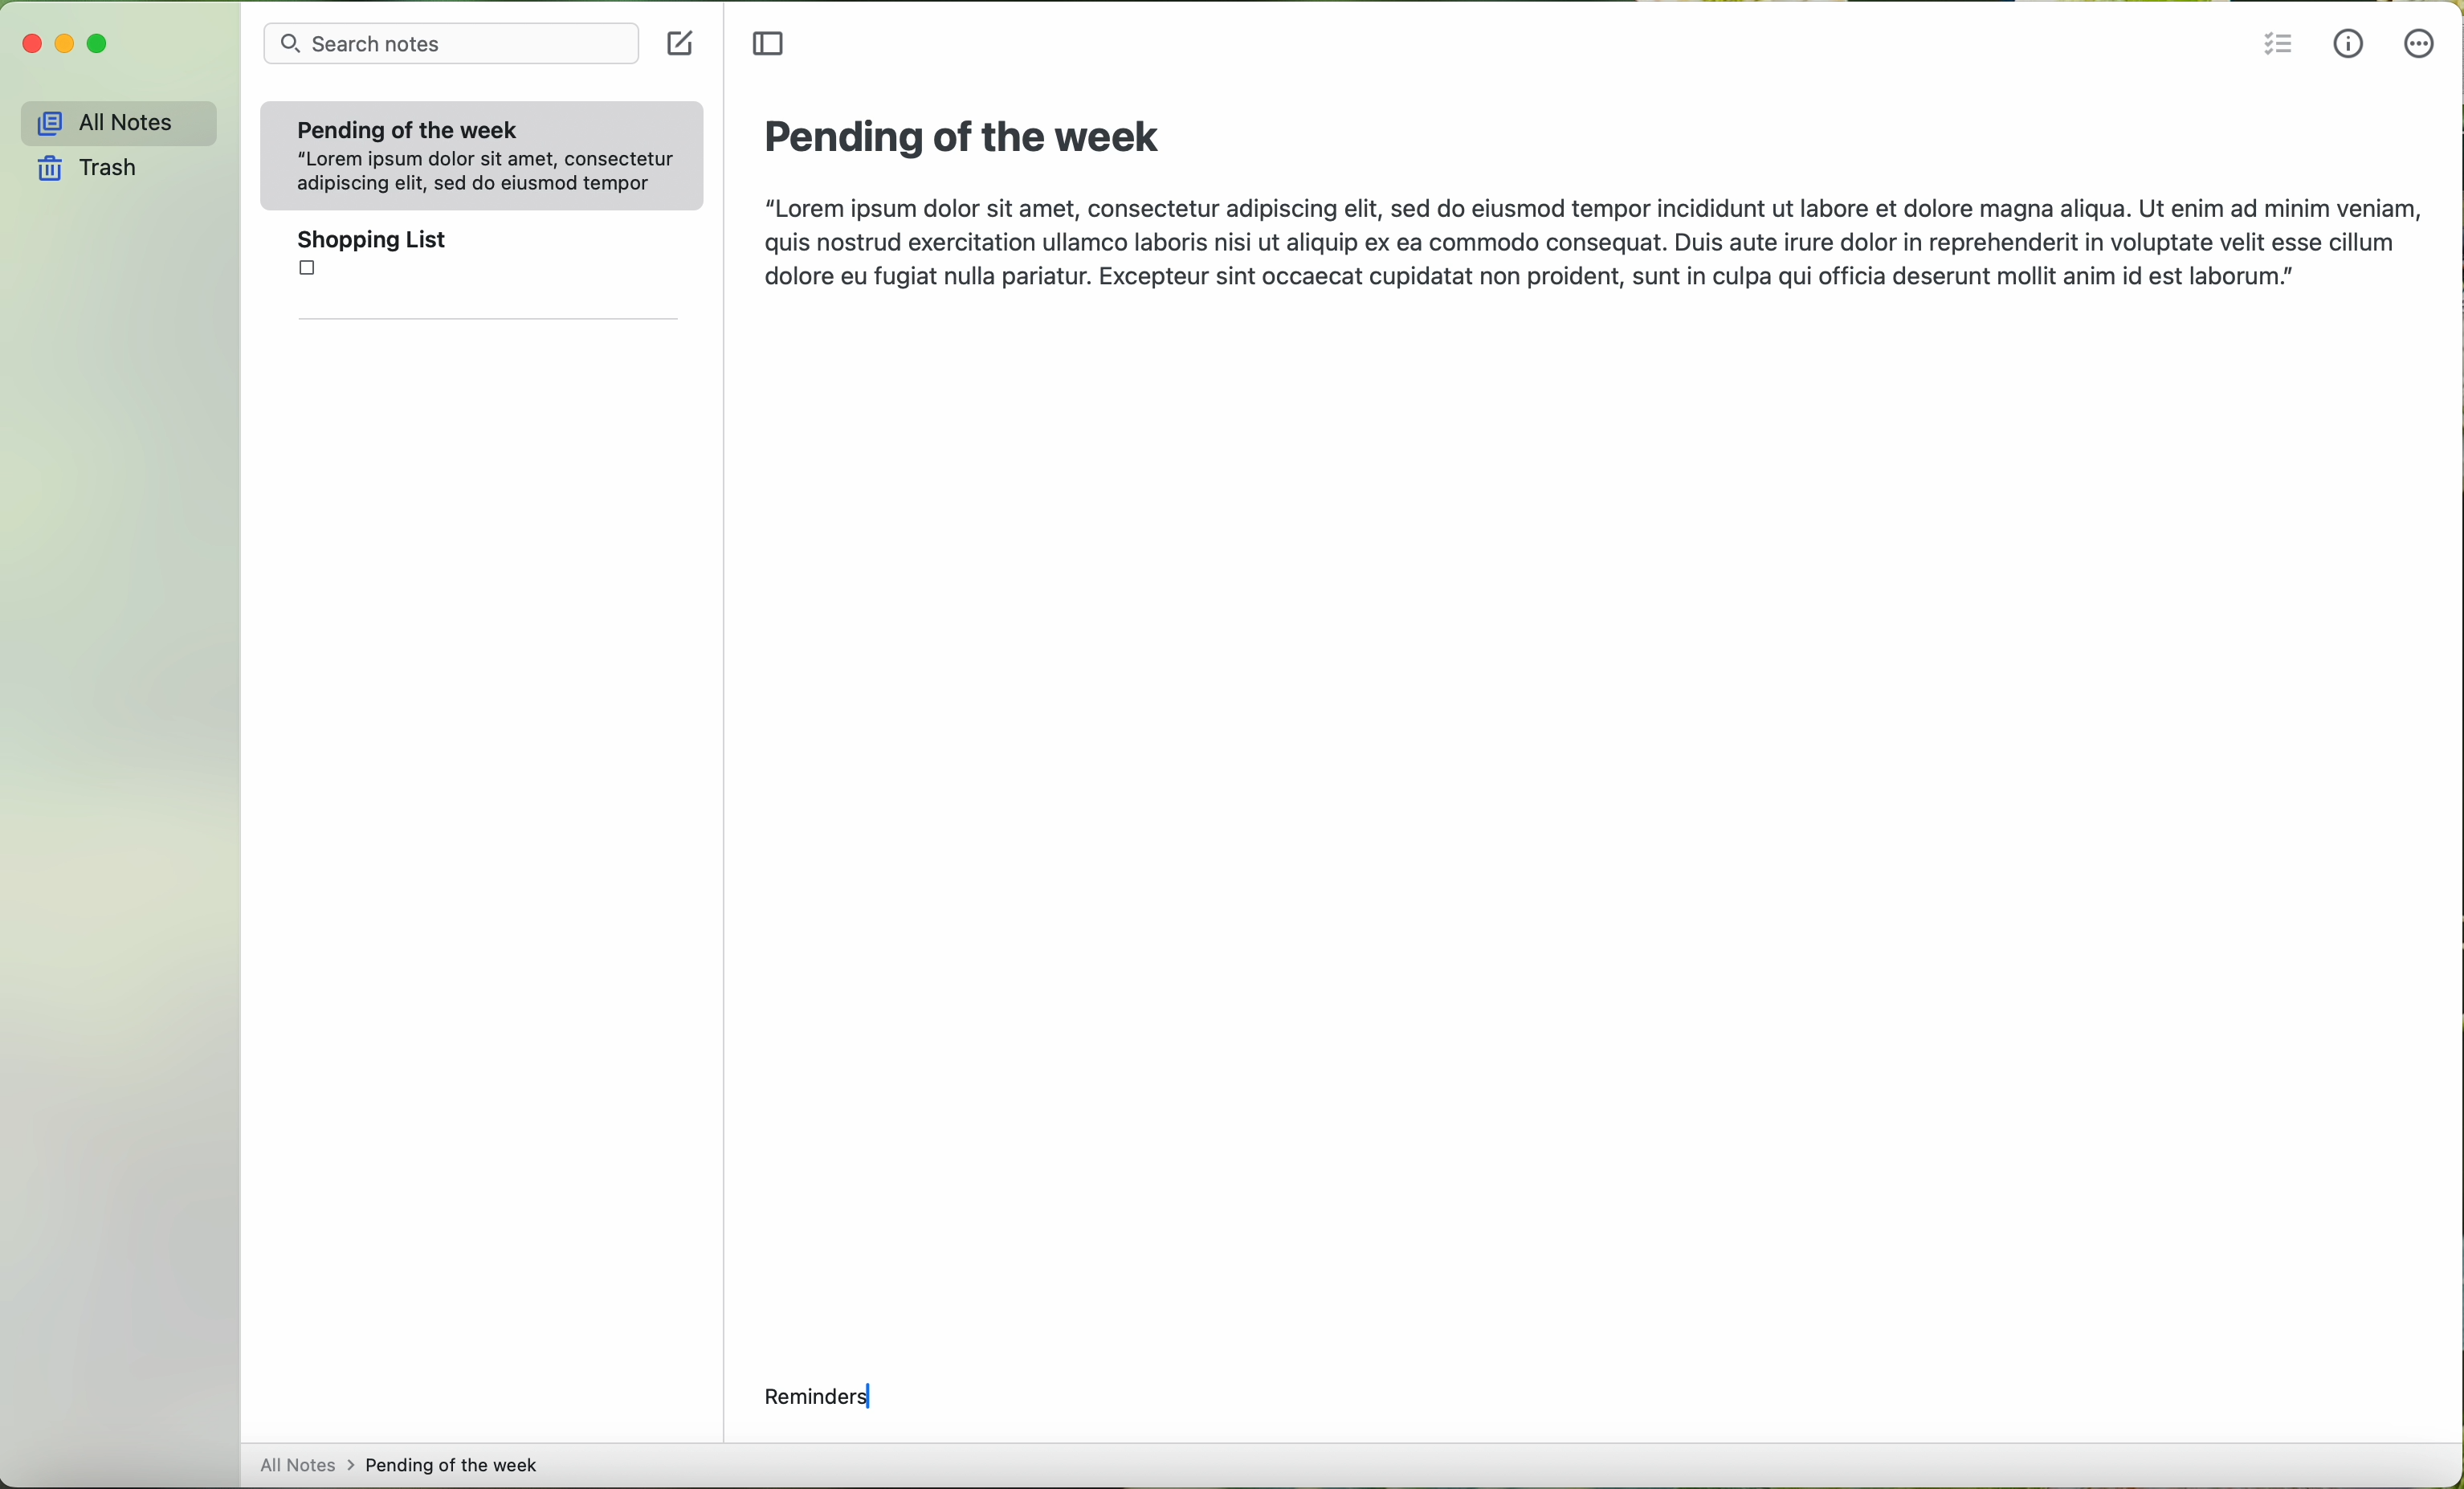 The height and width of the screenshot is (1489, 2464). I want to click on maximize program, so click(97, 44).